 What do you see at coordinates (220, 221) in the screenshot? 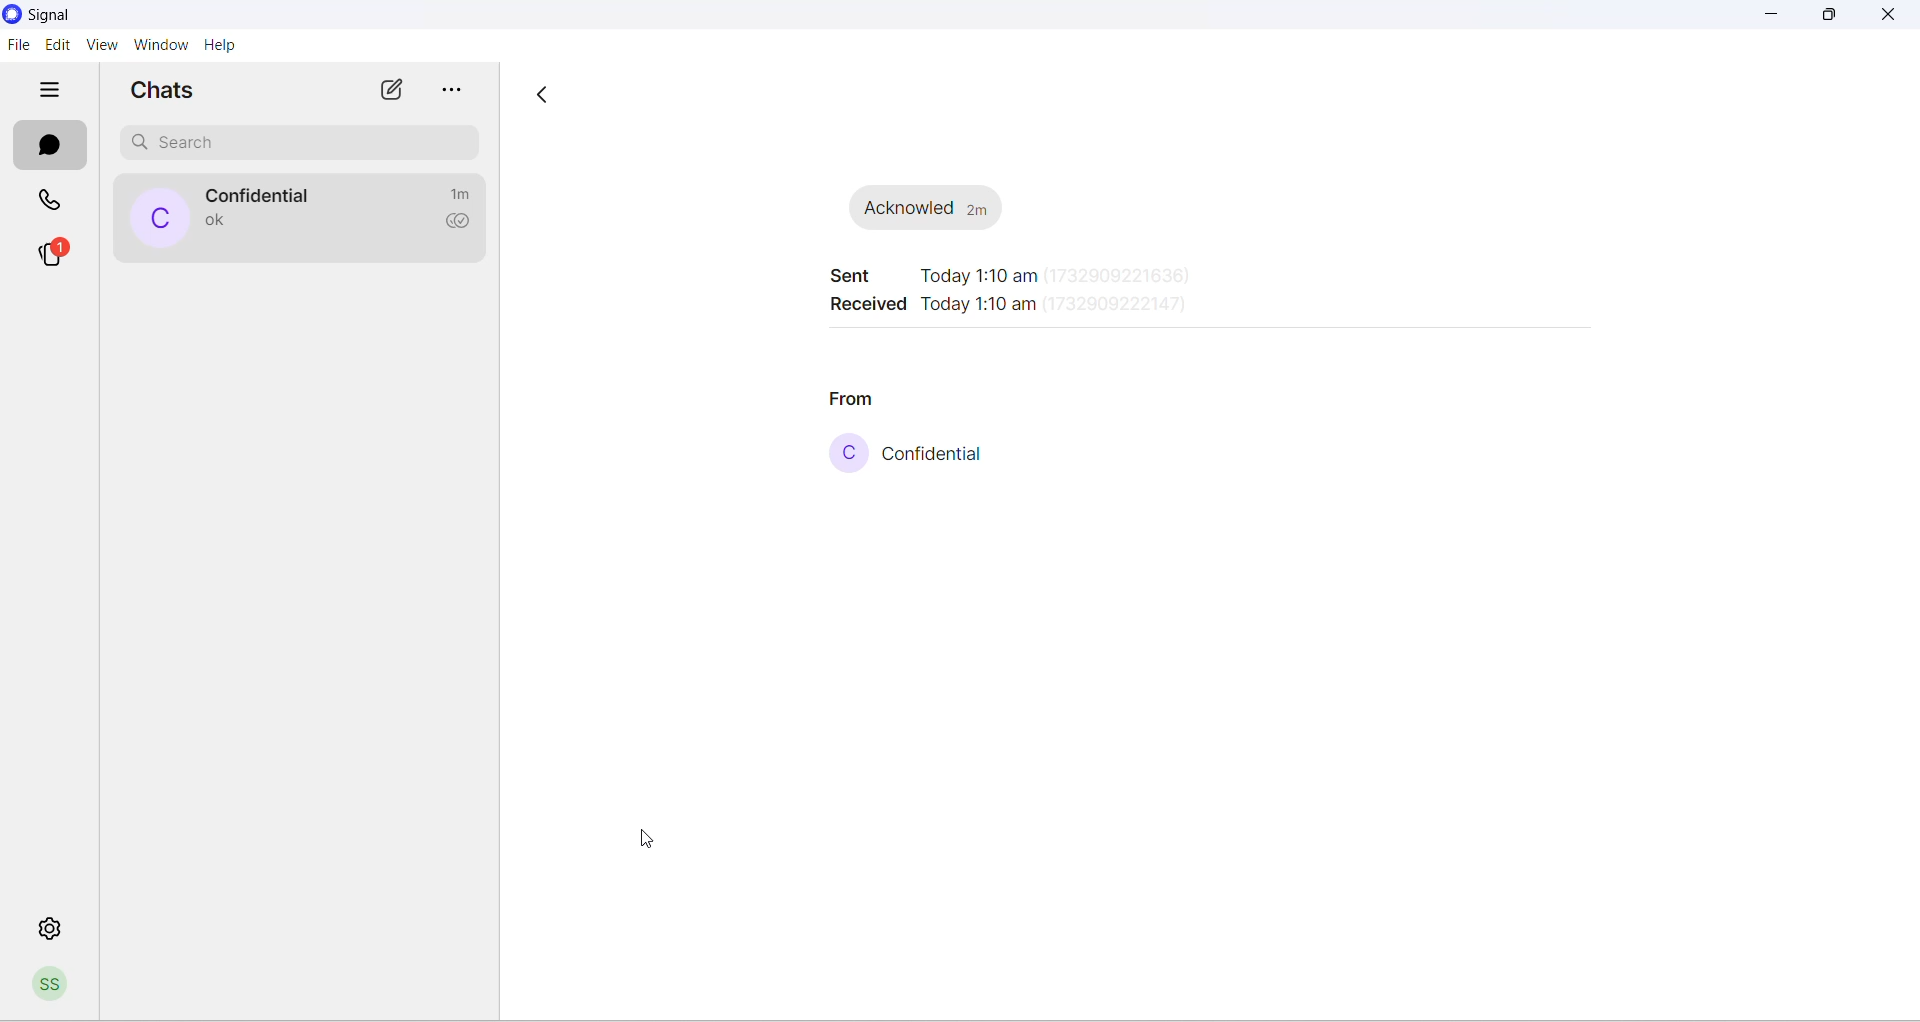
I see `last message` at bounding box center [220, 221].